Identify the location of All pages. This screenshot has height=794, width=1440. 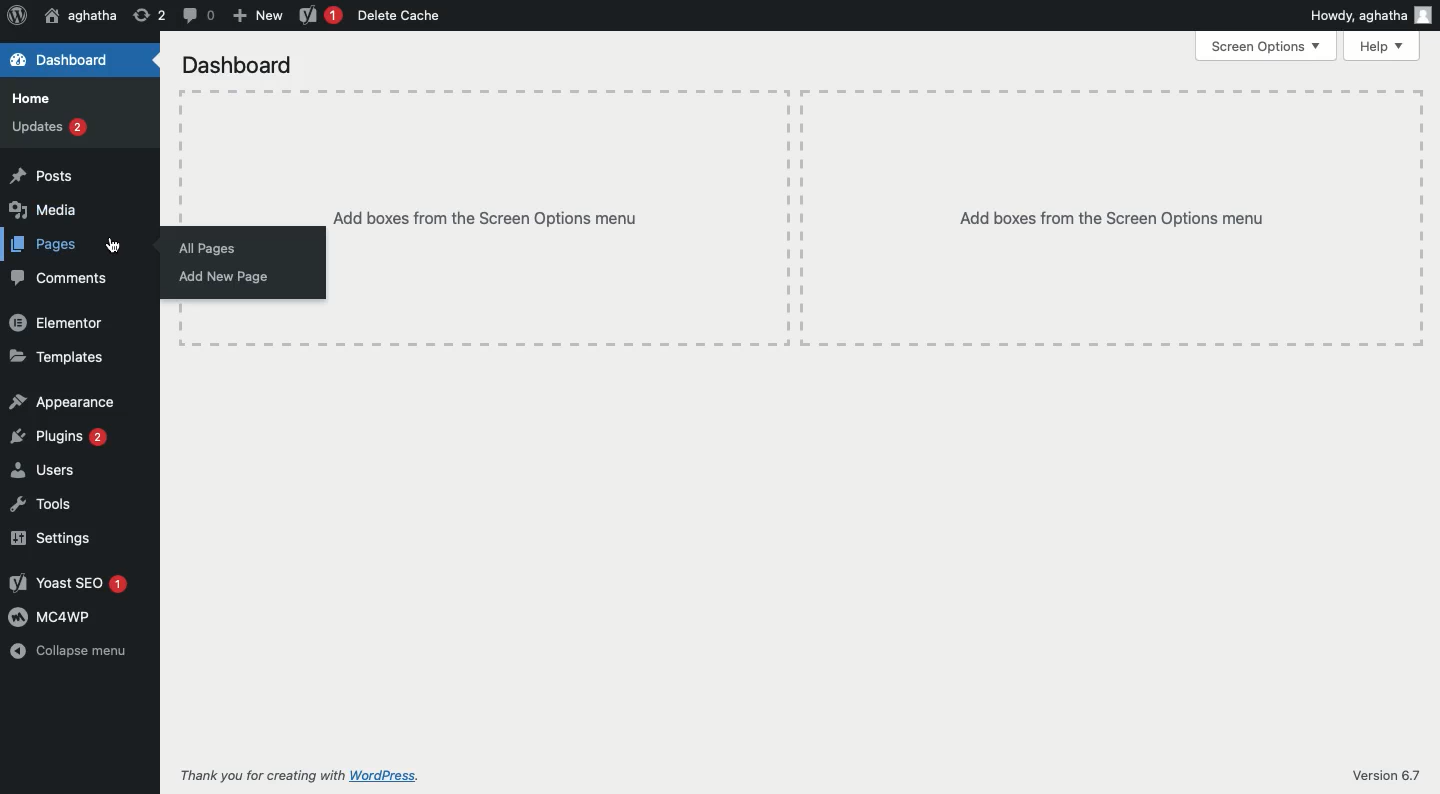
(242, 248).